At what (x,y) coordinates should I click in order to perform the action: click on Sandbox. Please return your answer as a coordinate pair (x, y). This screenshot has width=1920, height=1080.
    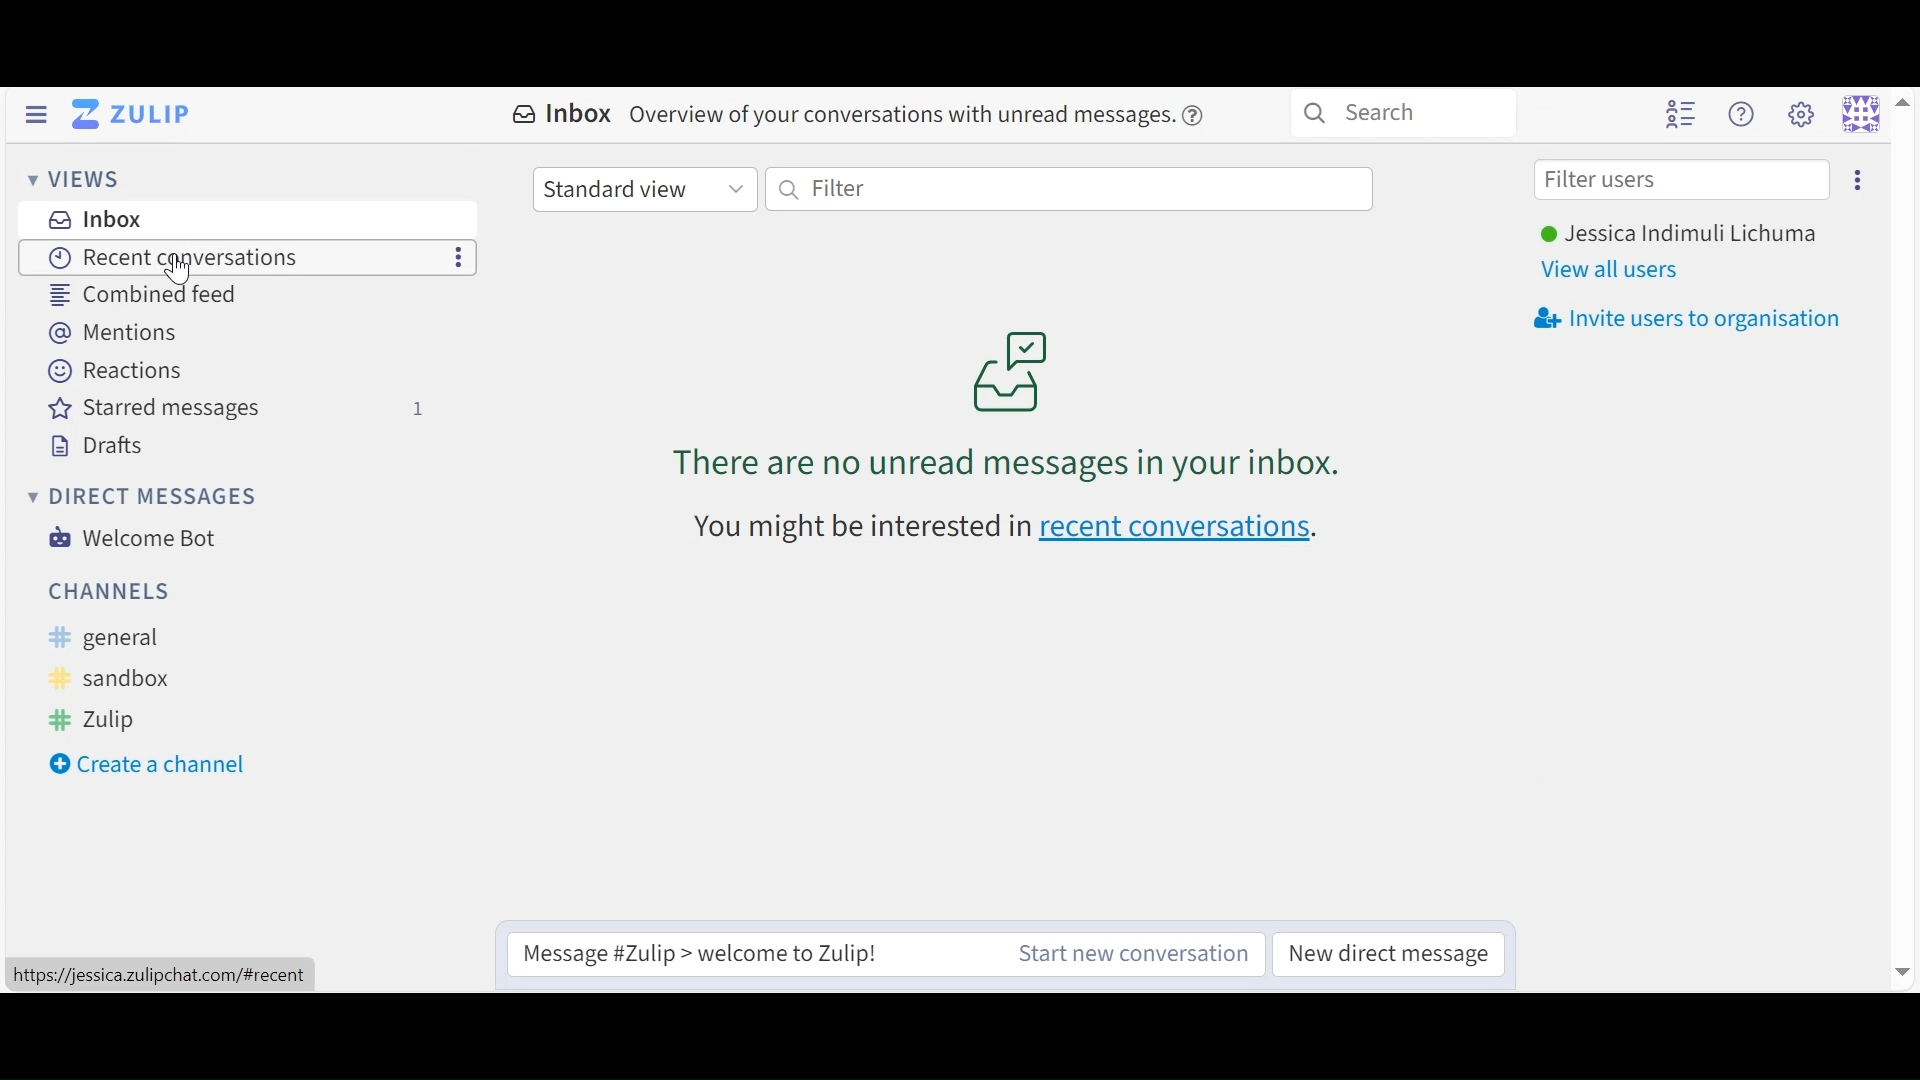
    Looking at the image, I should click on (117, 679).